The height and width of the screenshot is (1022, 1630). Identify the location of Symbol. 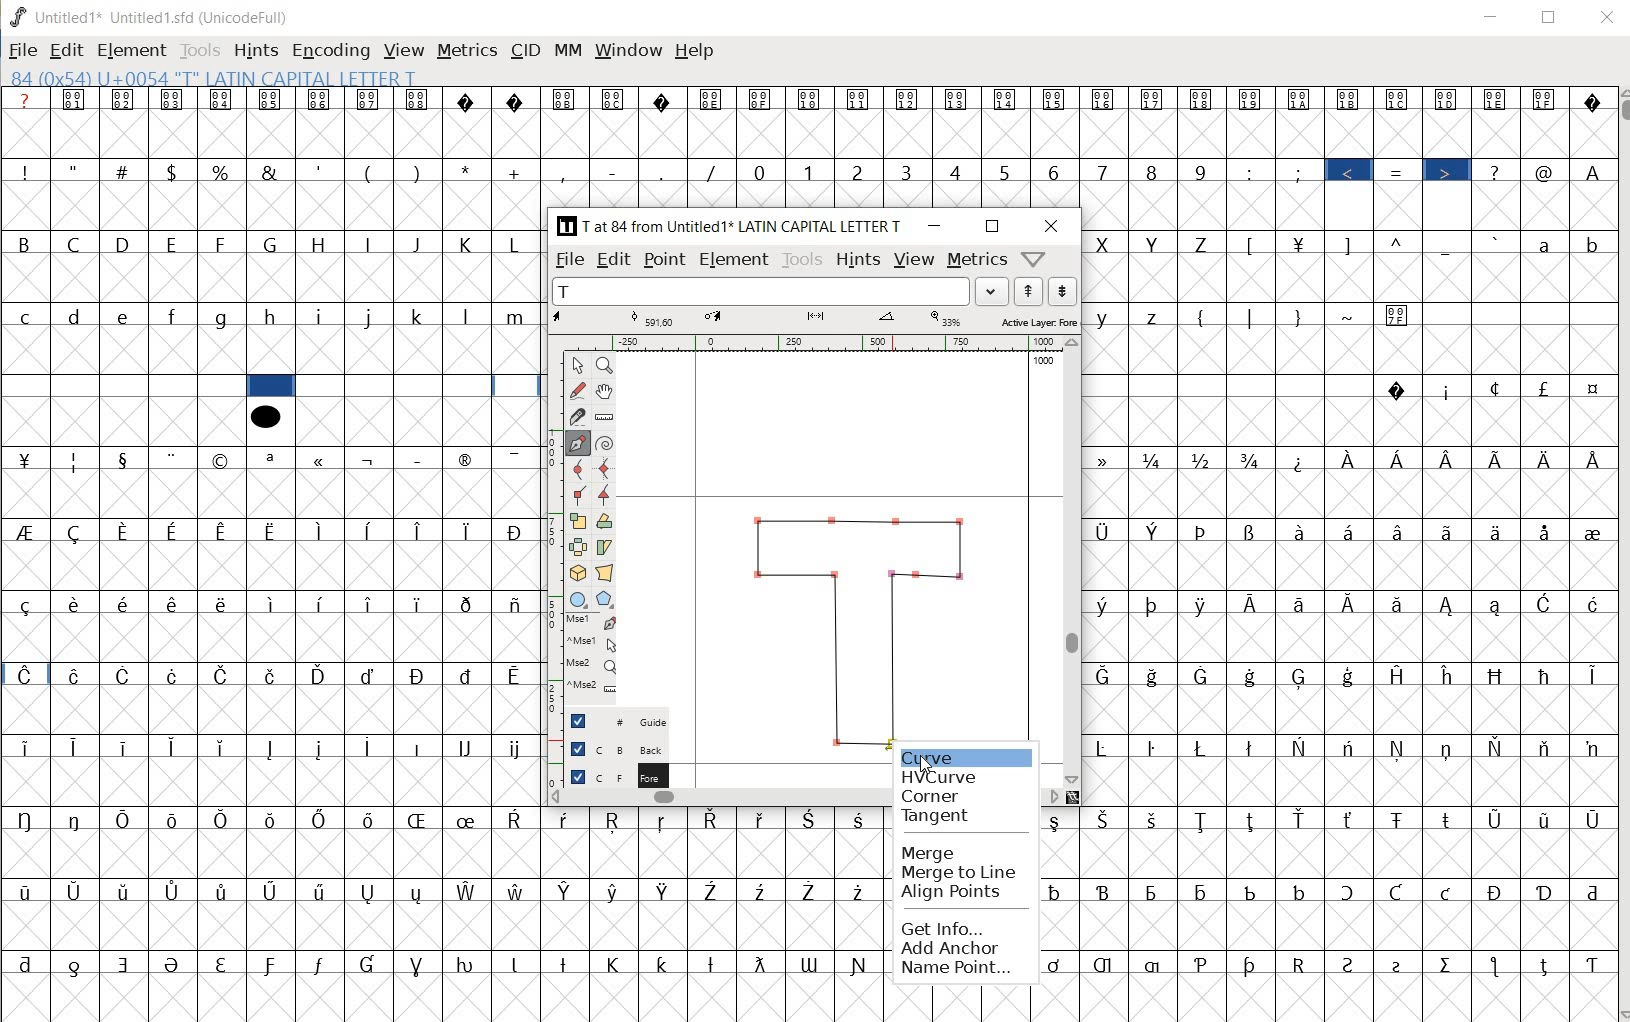
(372, 745).